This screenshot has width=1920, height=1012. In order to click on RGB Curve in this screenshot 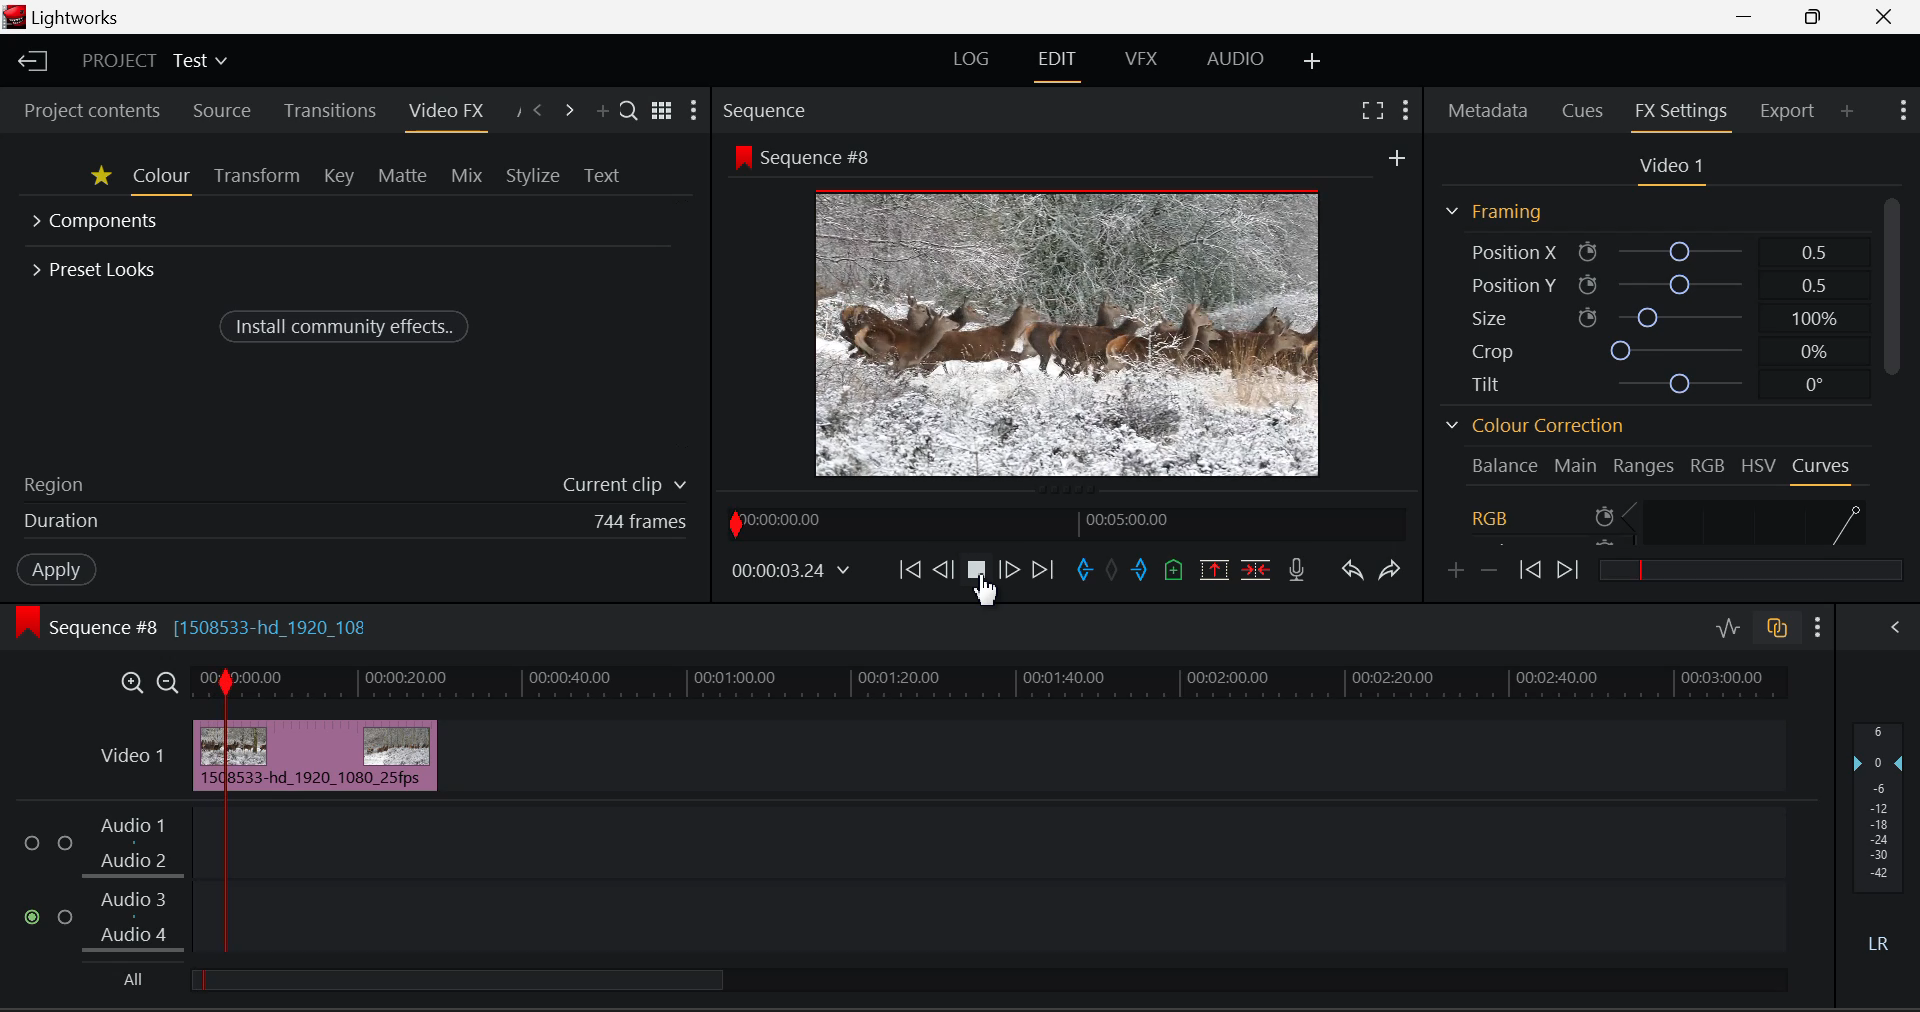, I will do `click(1668, 520)`.